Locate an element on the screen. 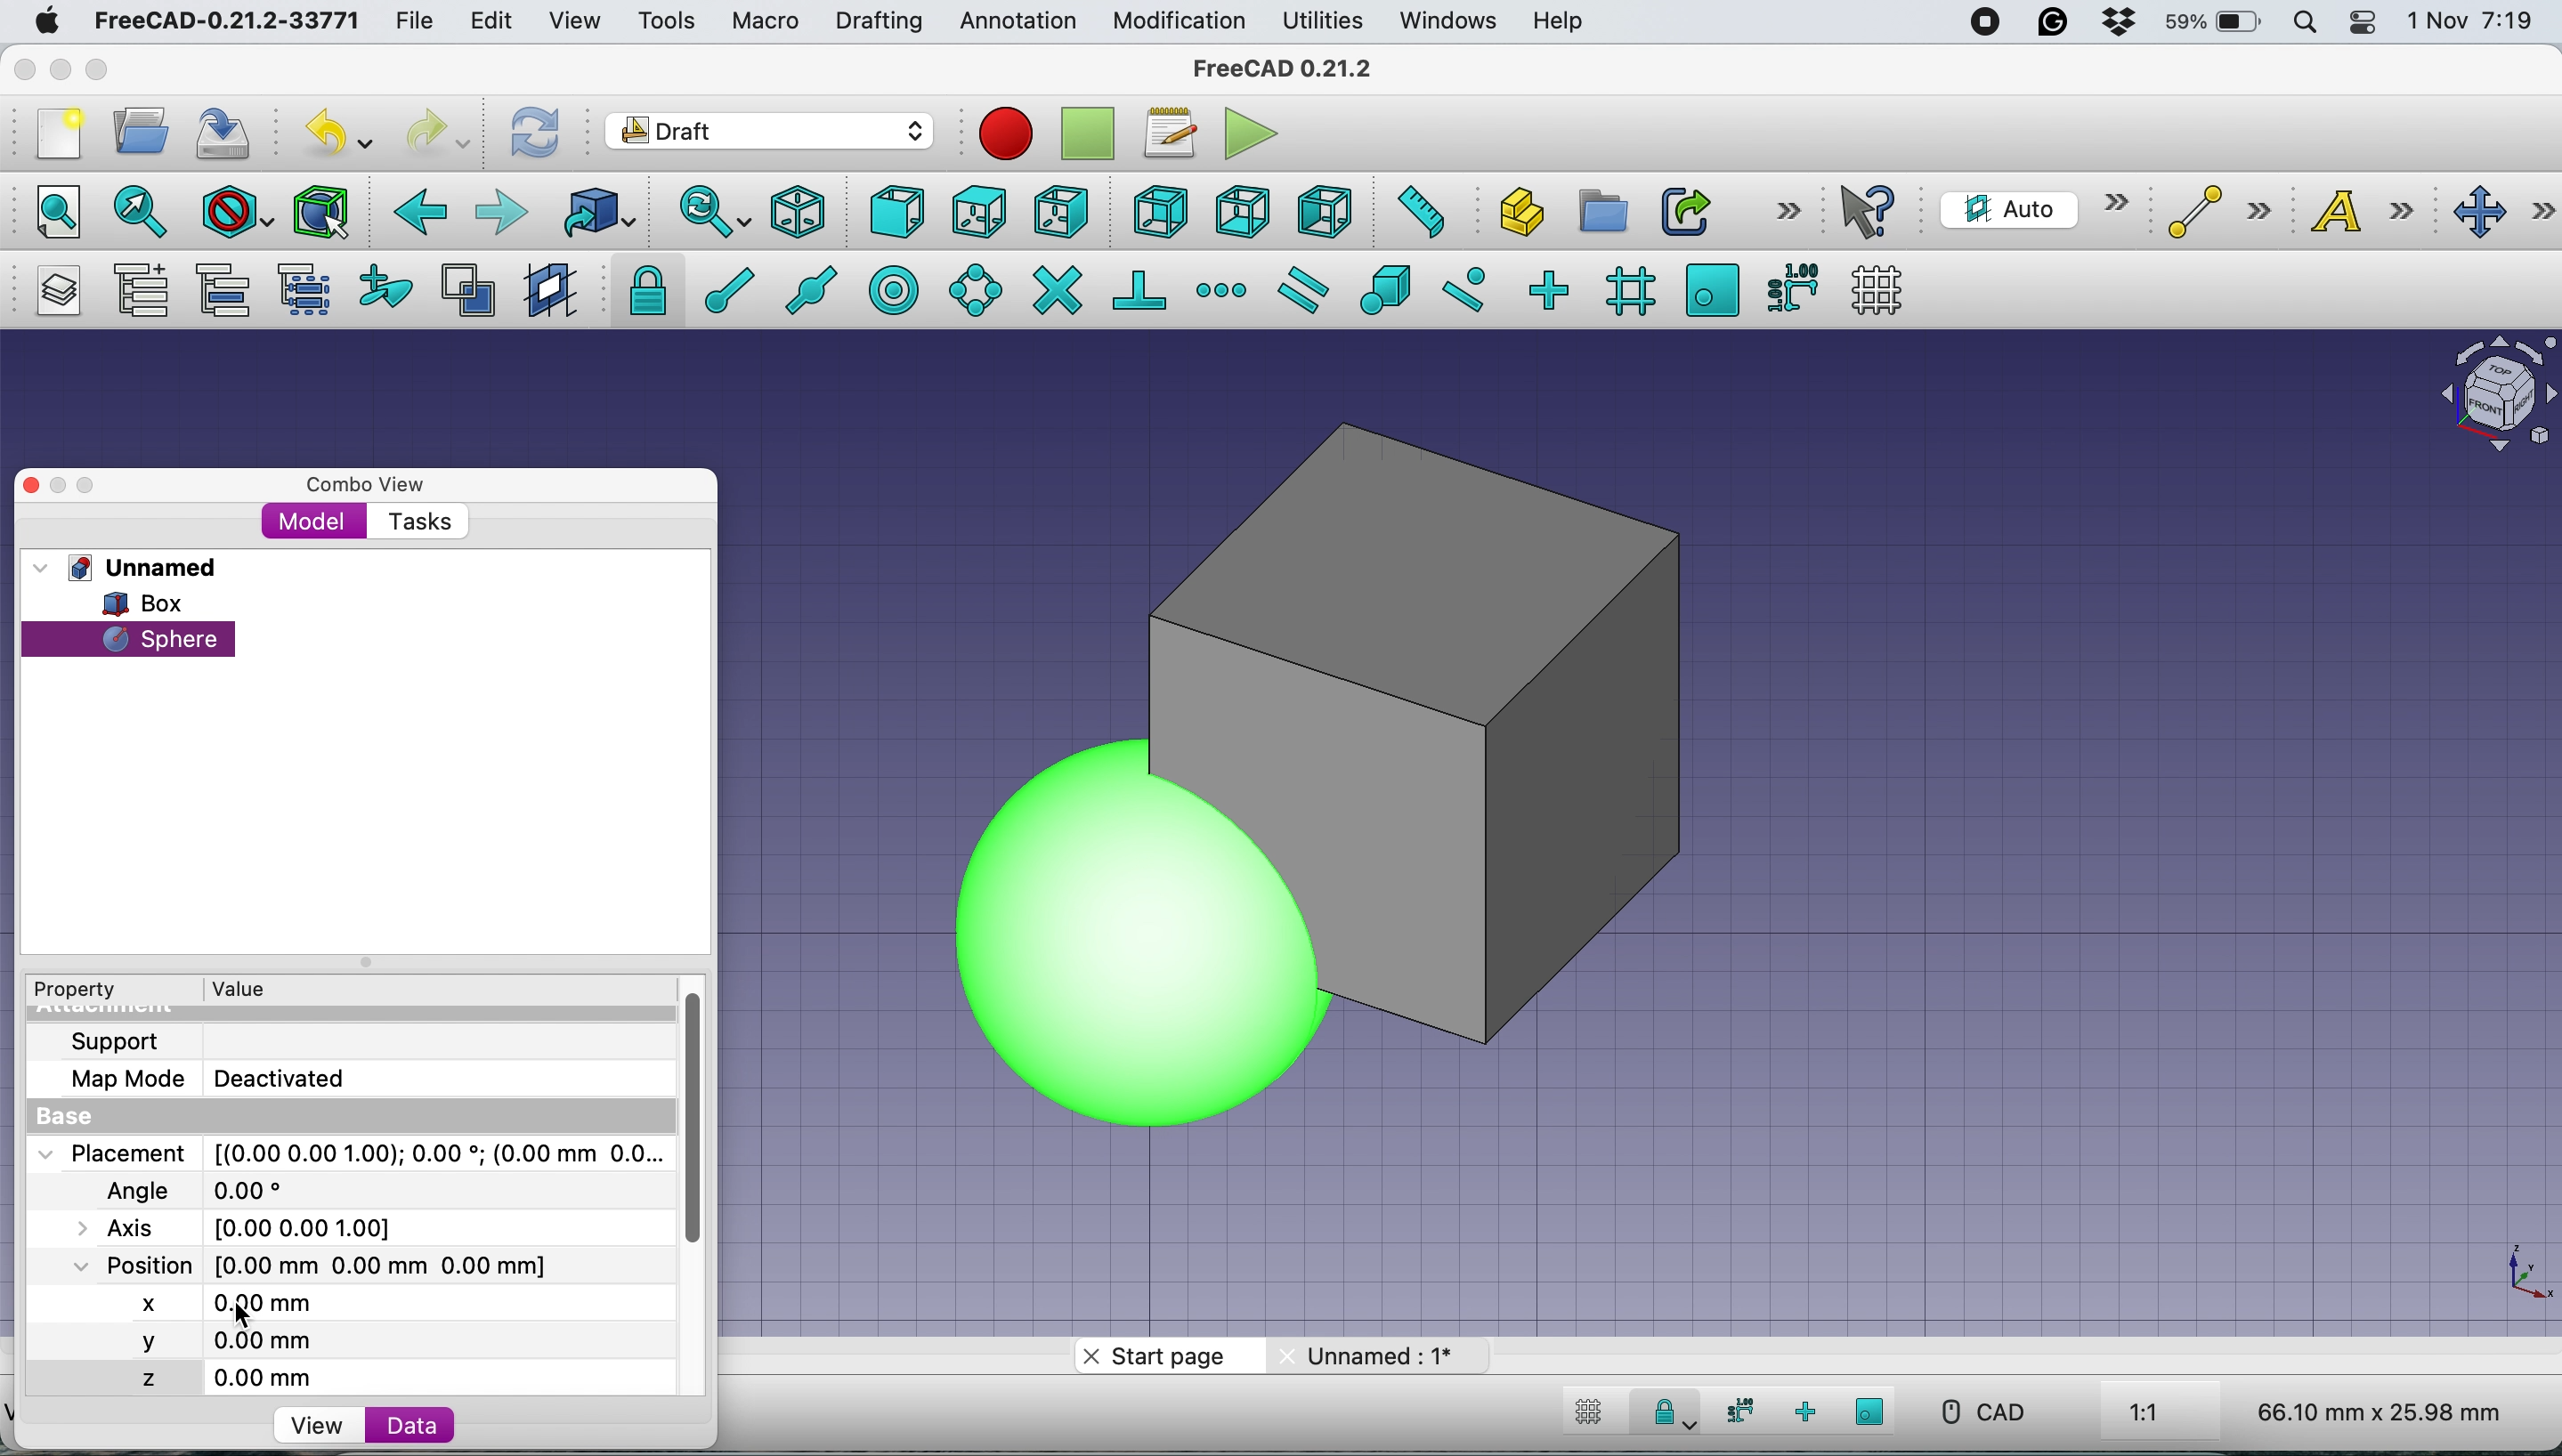  move group is located at coordinates (228, 290).